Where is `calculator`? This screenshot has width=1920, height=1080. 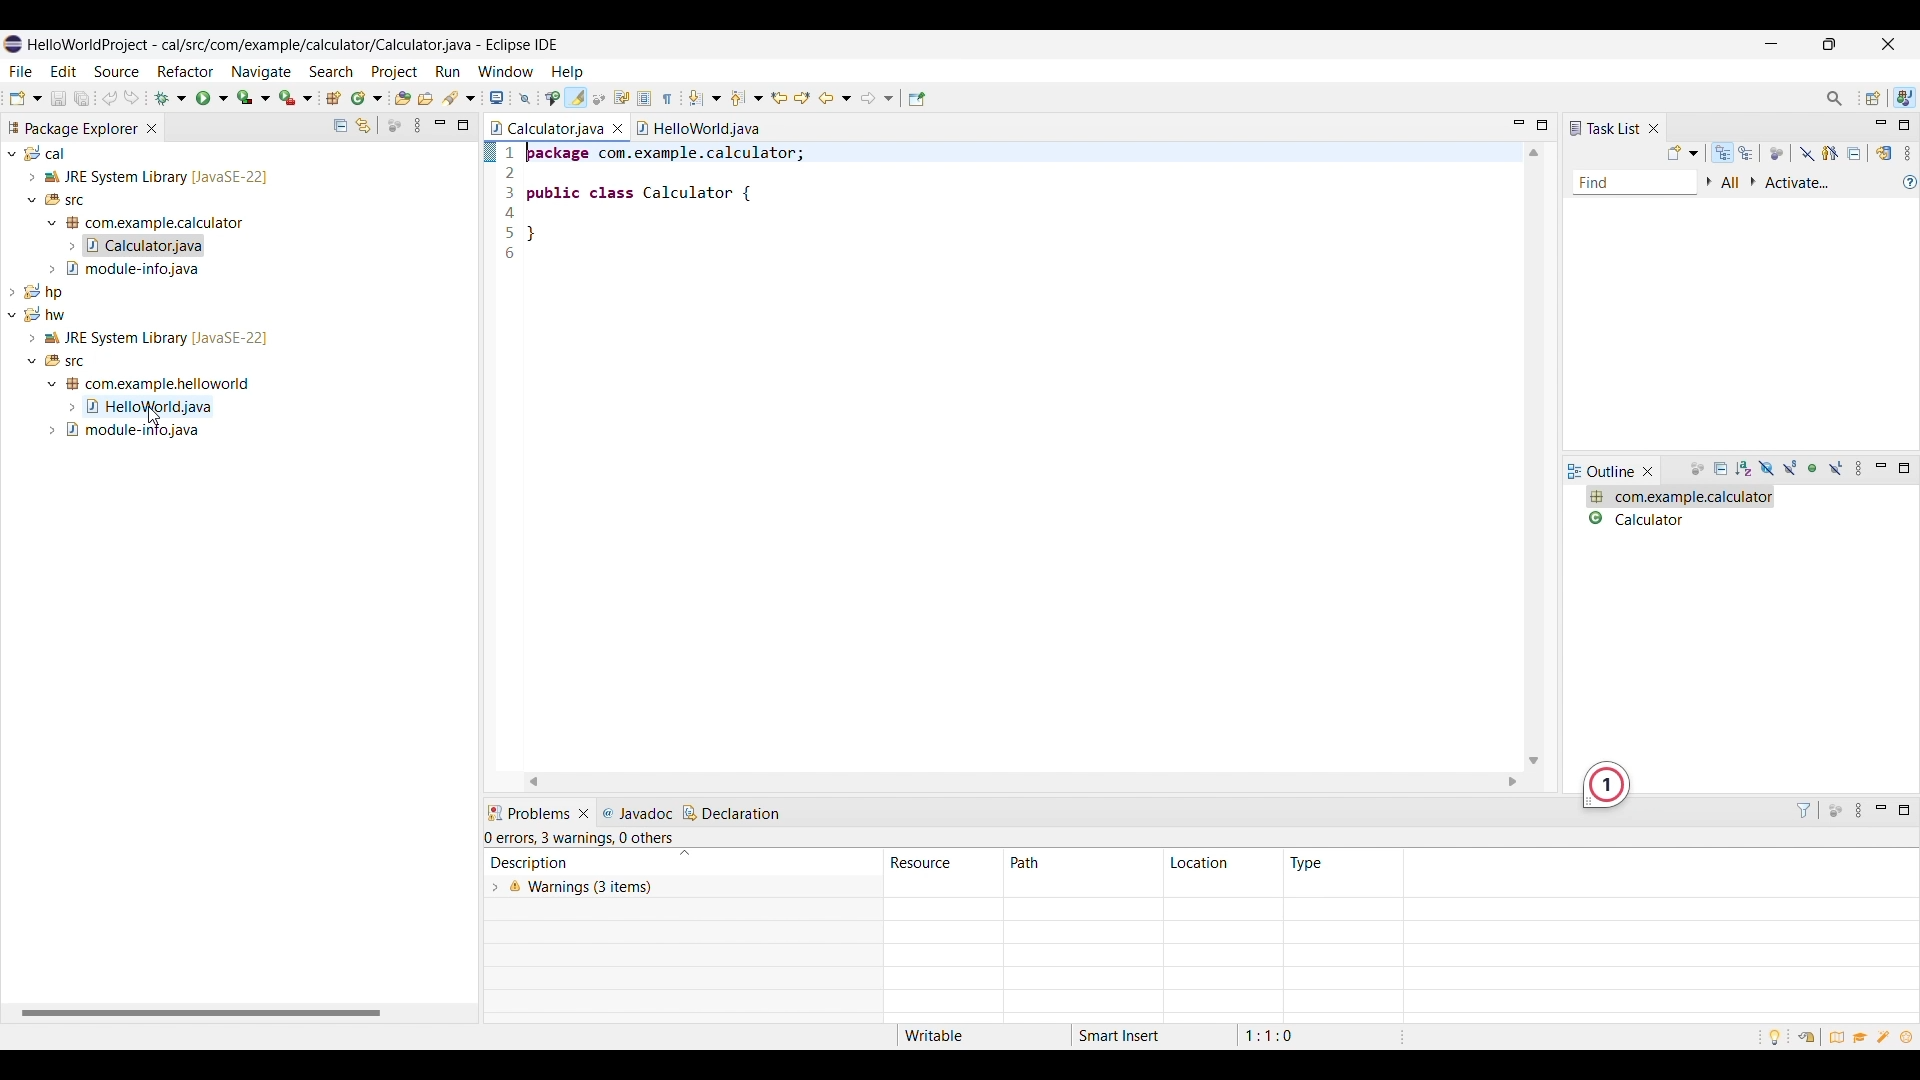 calculator is located at coordinates (1680, 518).